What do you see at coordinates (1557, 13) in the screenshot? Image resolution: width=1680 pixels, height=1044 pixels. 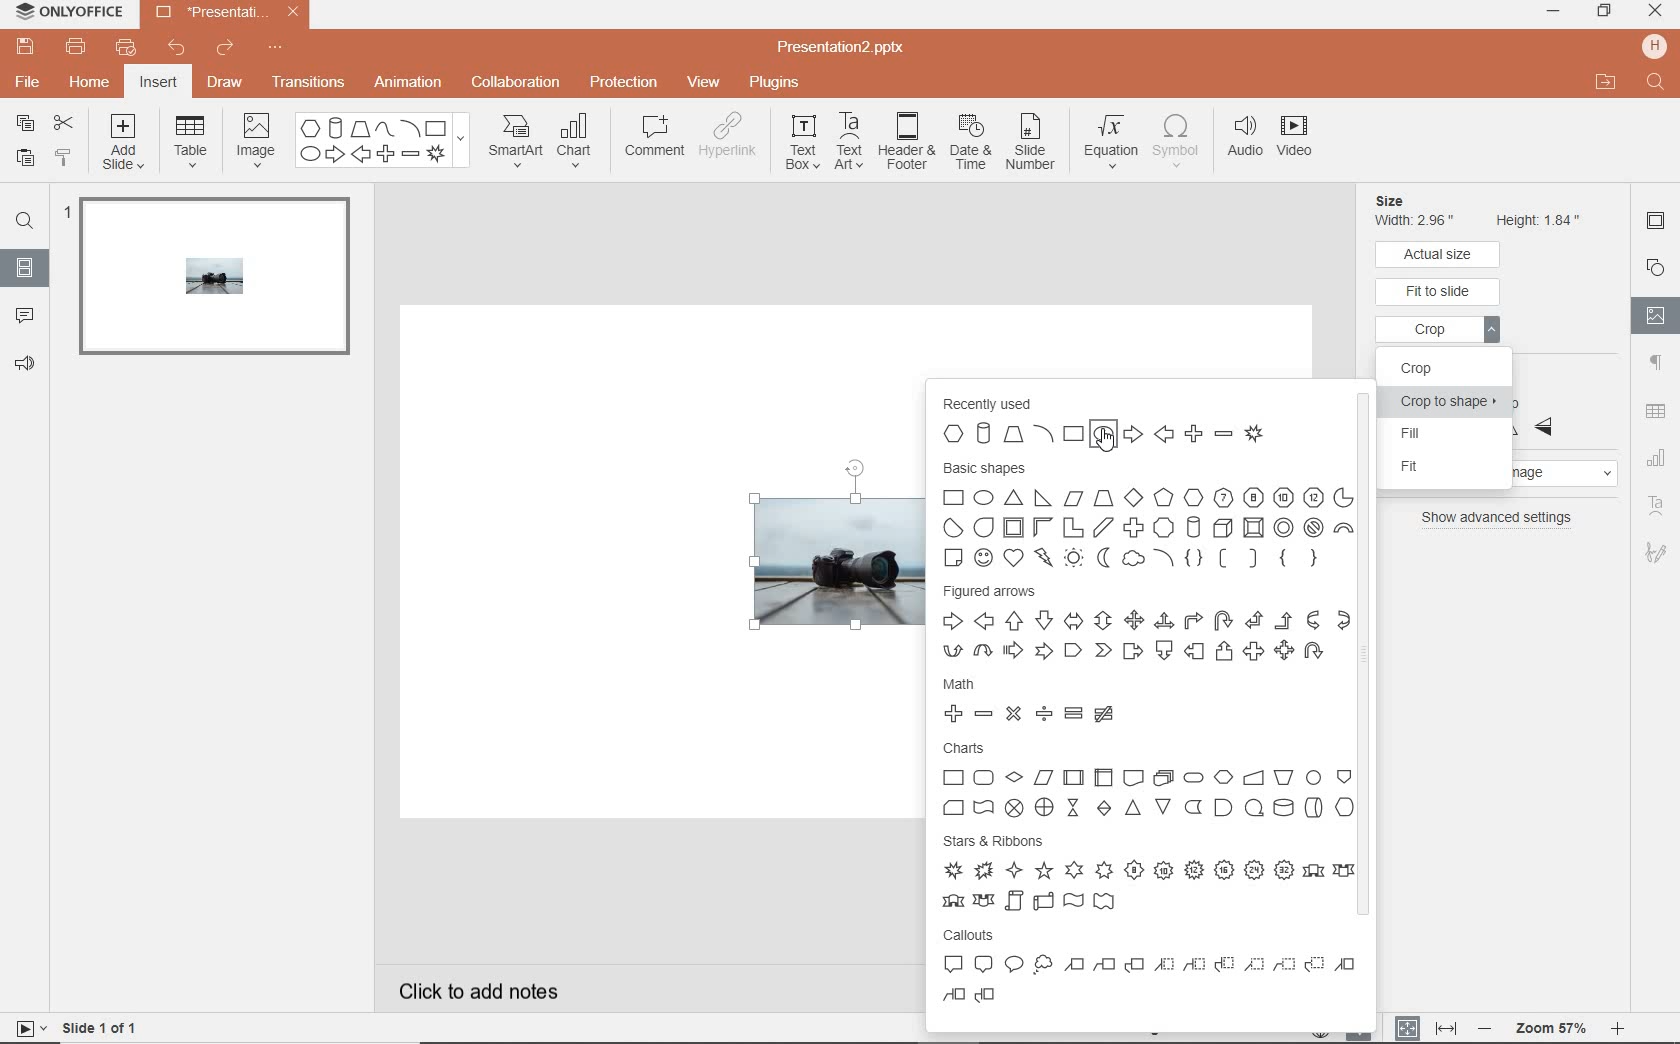 I see `minimize` at bounding box center [1557, 13].